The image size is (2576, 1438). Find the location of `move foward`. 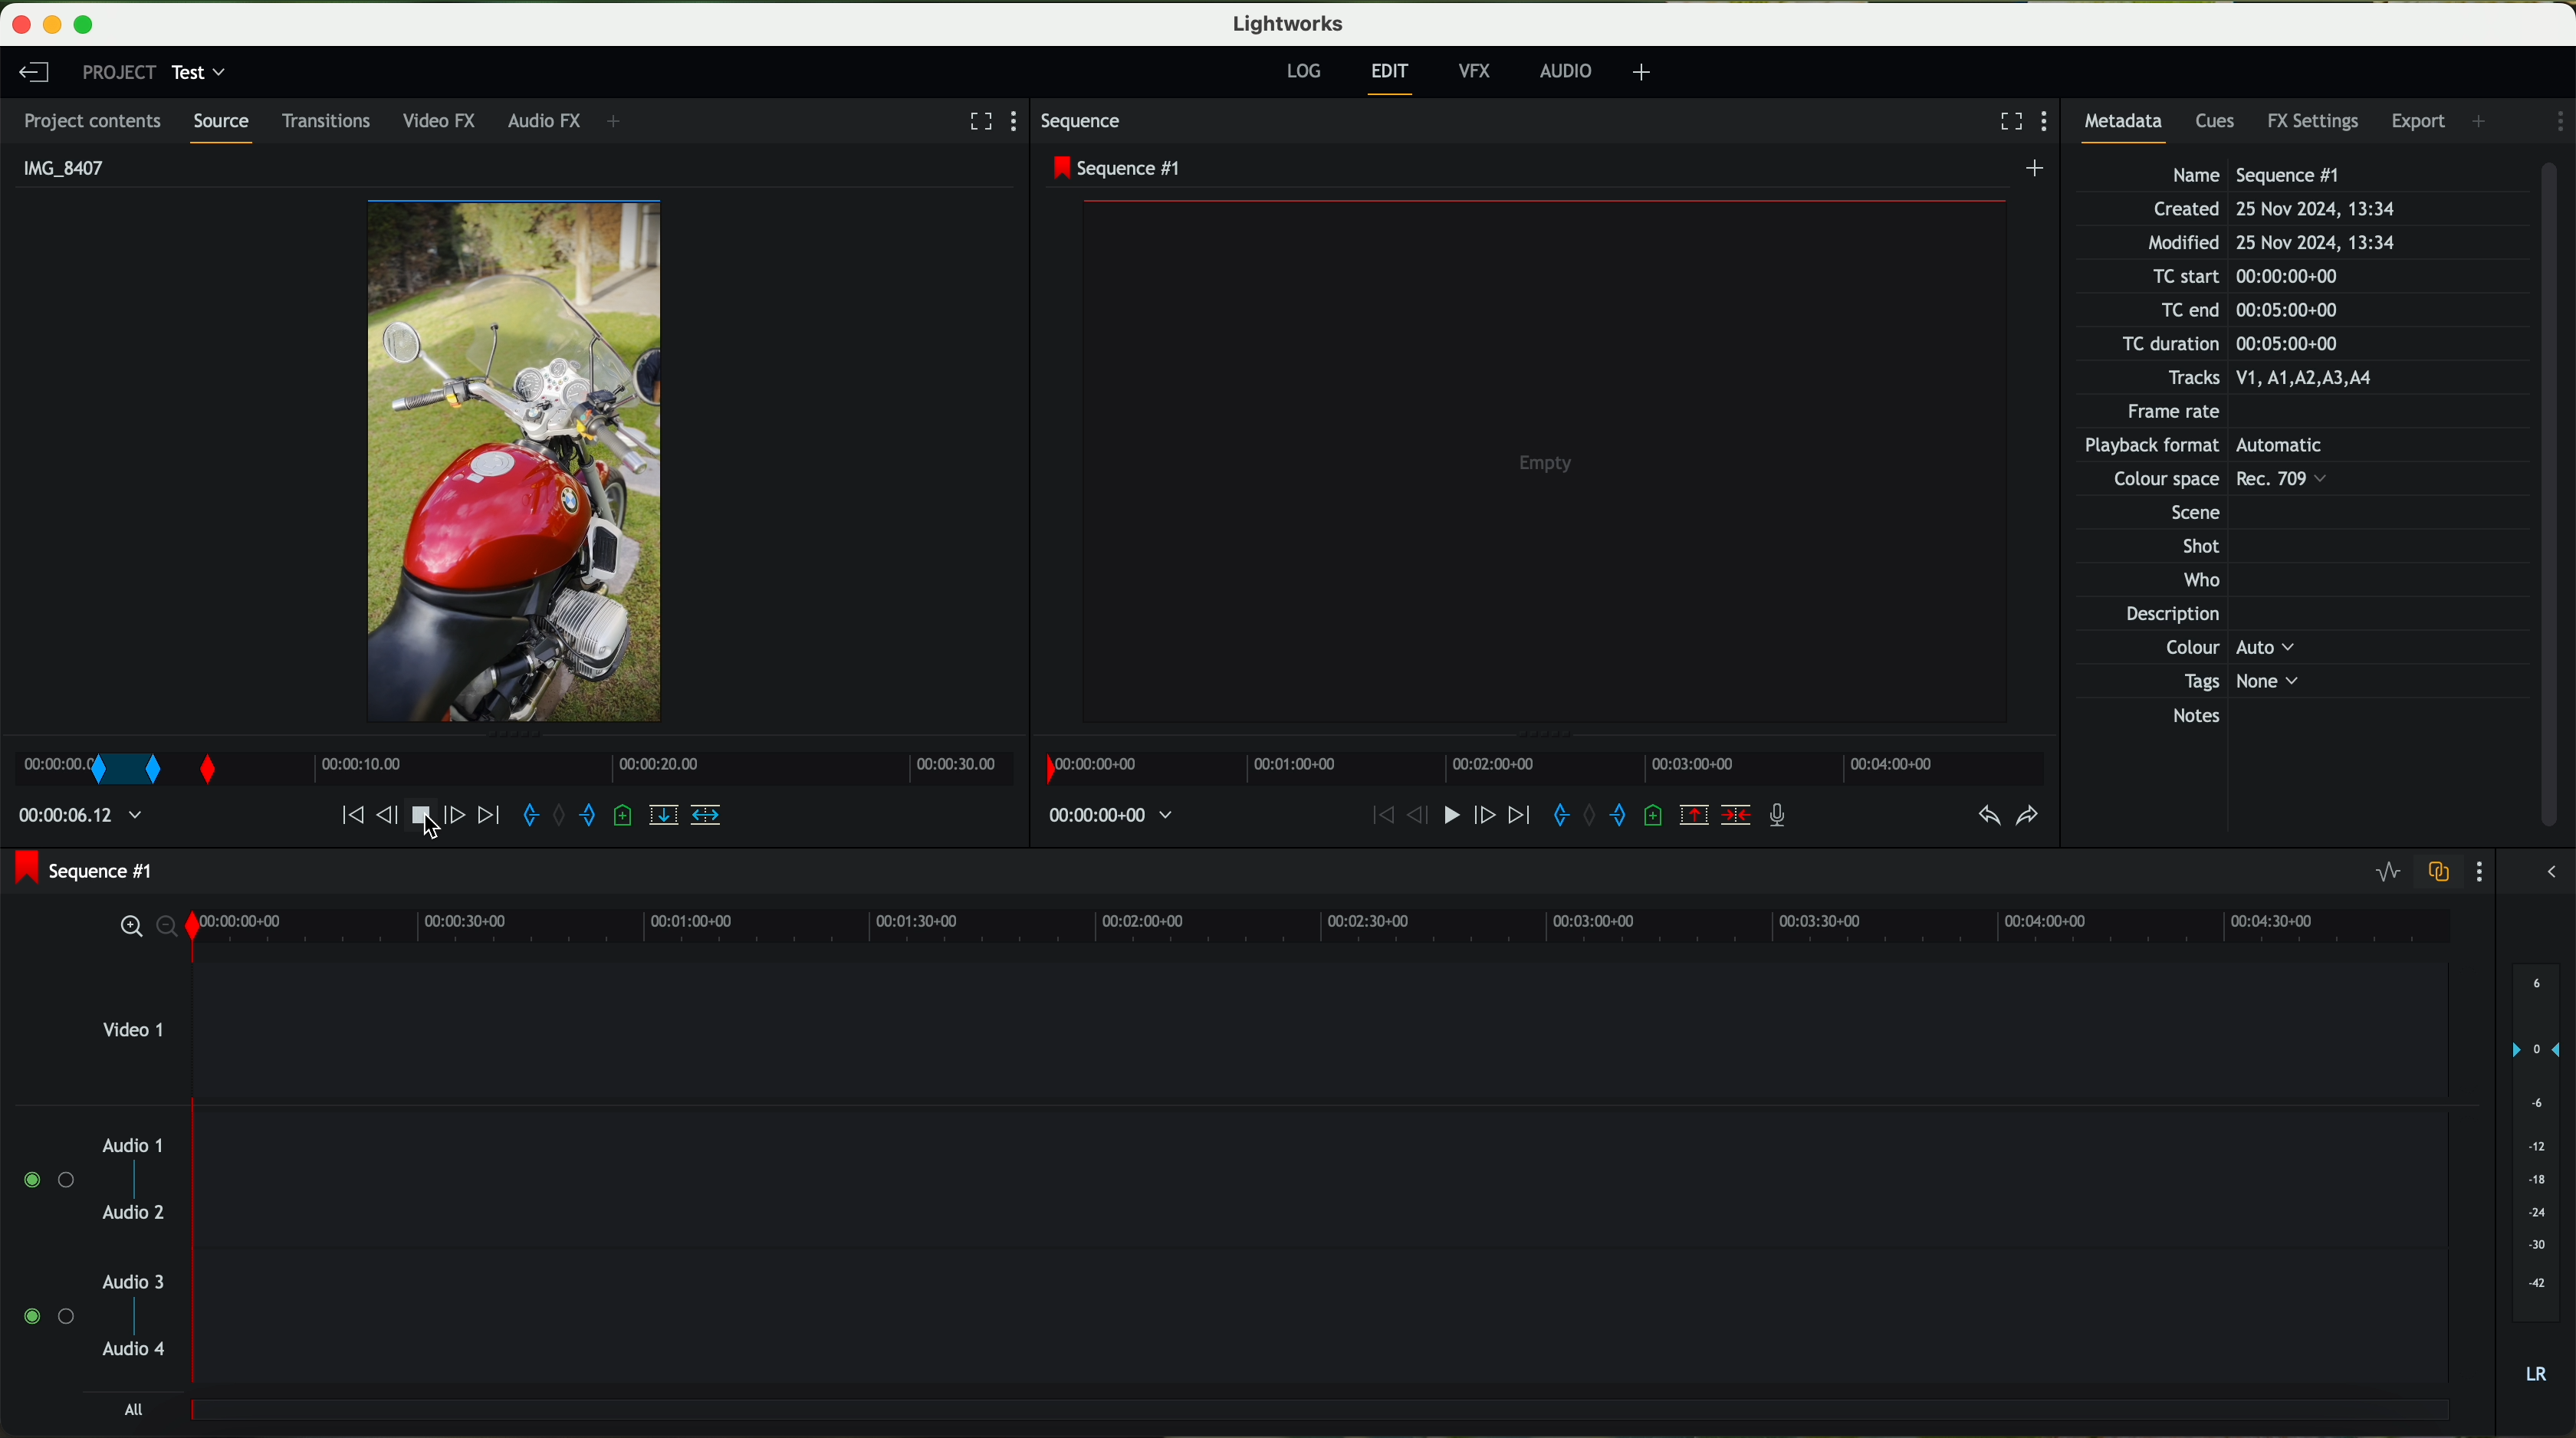

move foward is located at coordinates (488, 816).